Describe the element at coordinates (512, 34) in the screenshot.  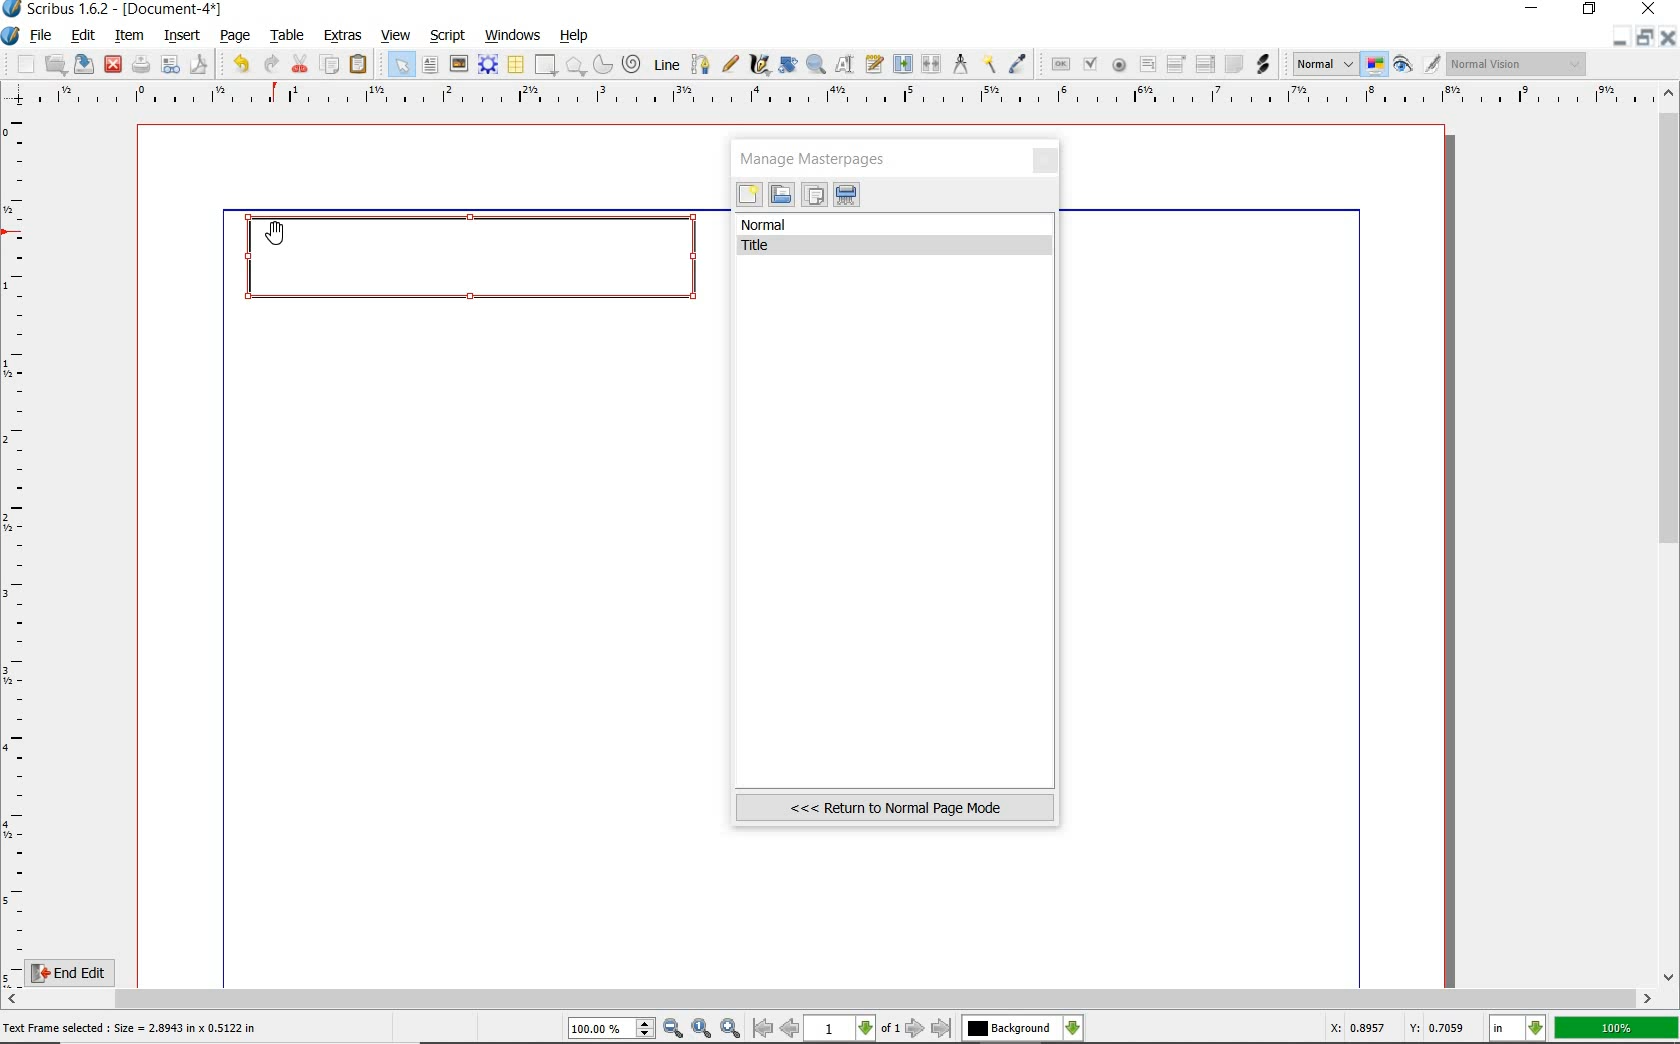
I see `windows` at that location.